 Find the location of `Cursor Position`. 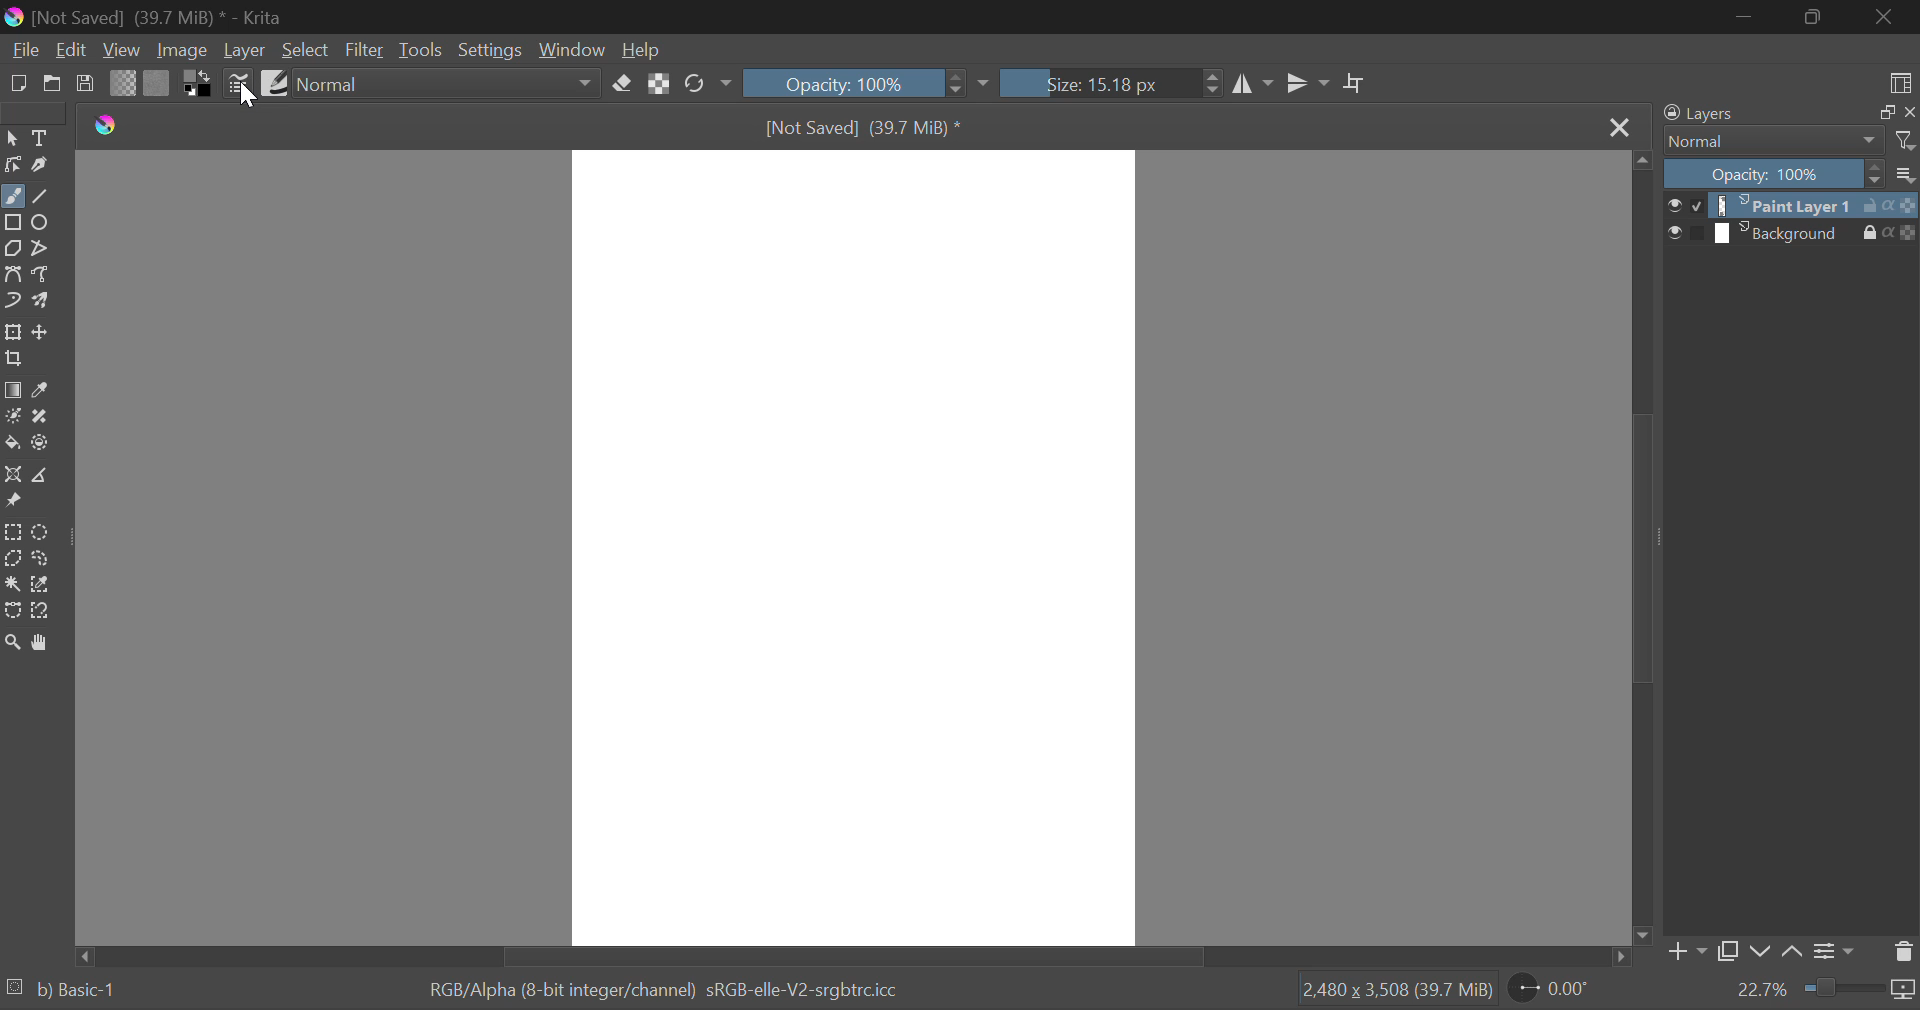

Cursor Position is located at coordinates (247, 95).